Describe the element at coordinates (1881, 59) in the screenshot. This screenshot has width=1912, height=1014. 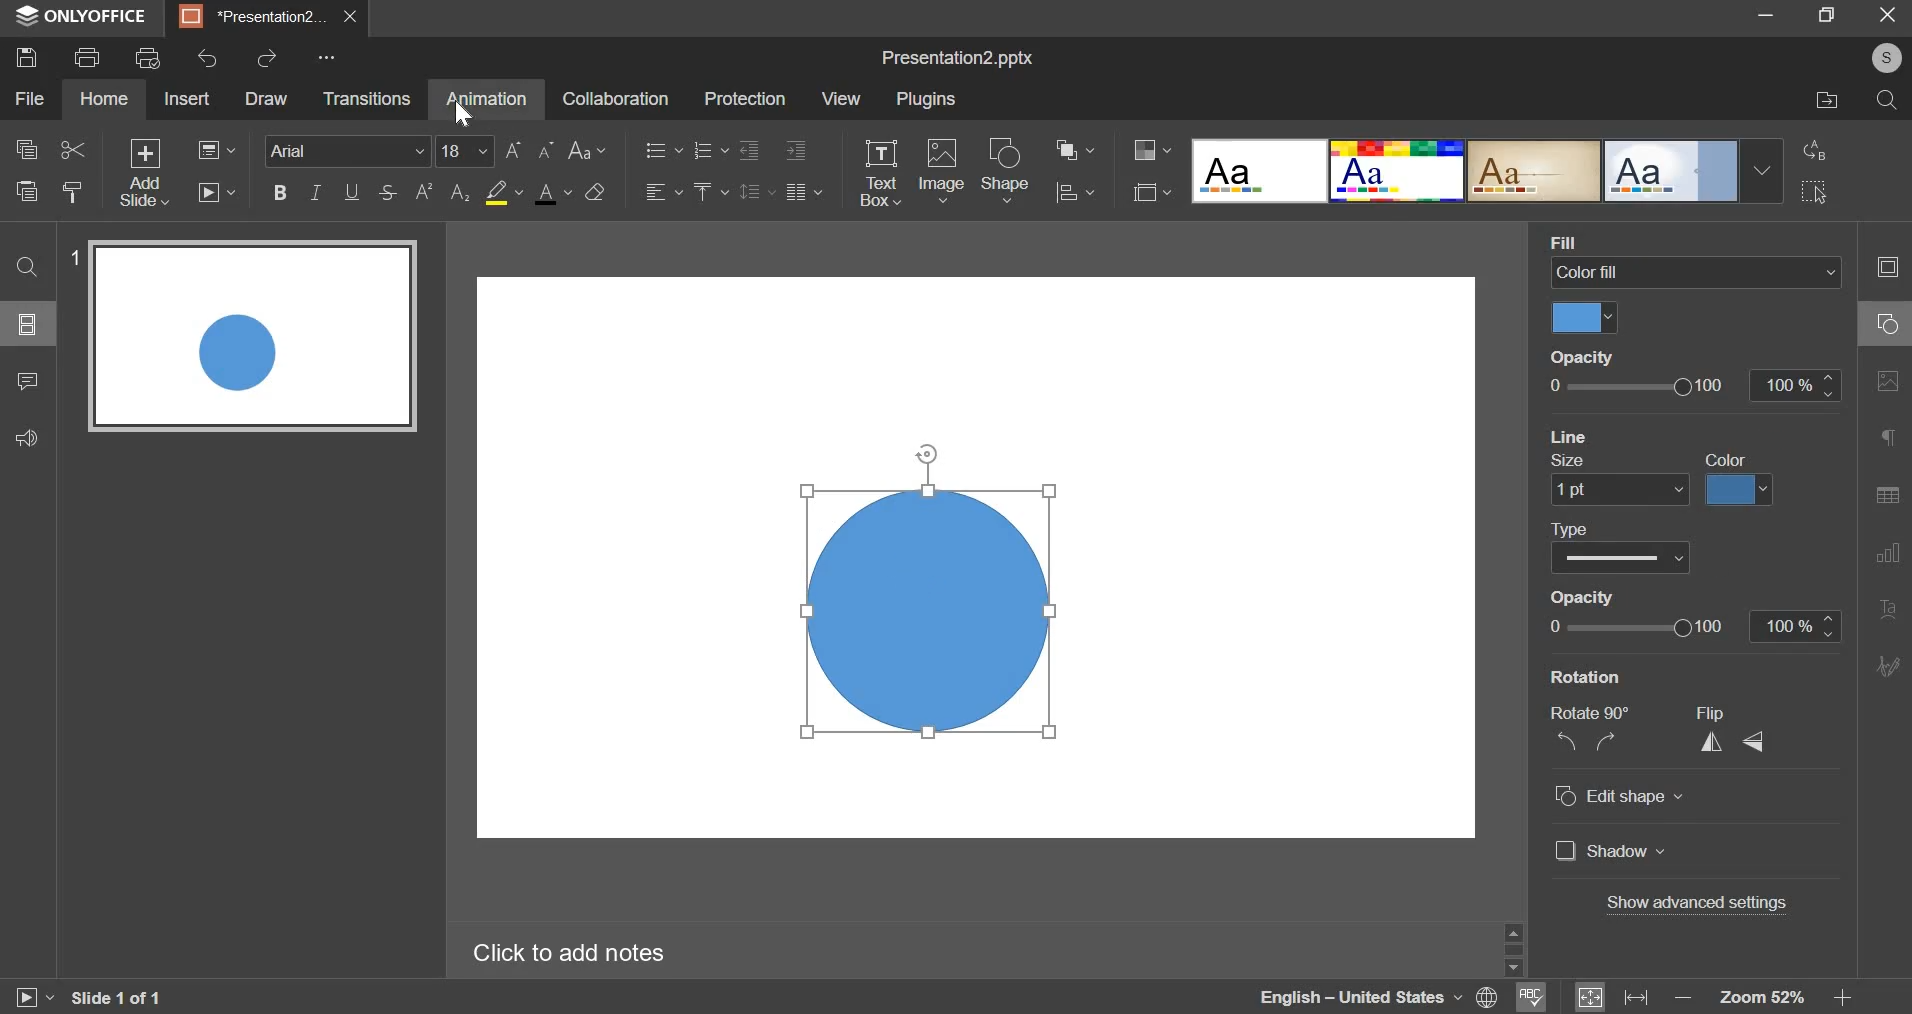
I see `©` at that location.